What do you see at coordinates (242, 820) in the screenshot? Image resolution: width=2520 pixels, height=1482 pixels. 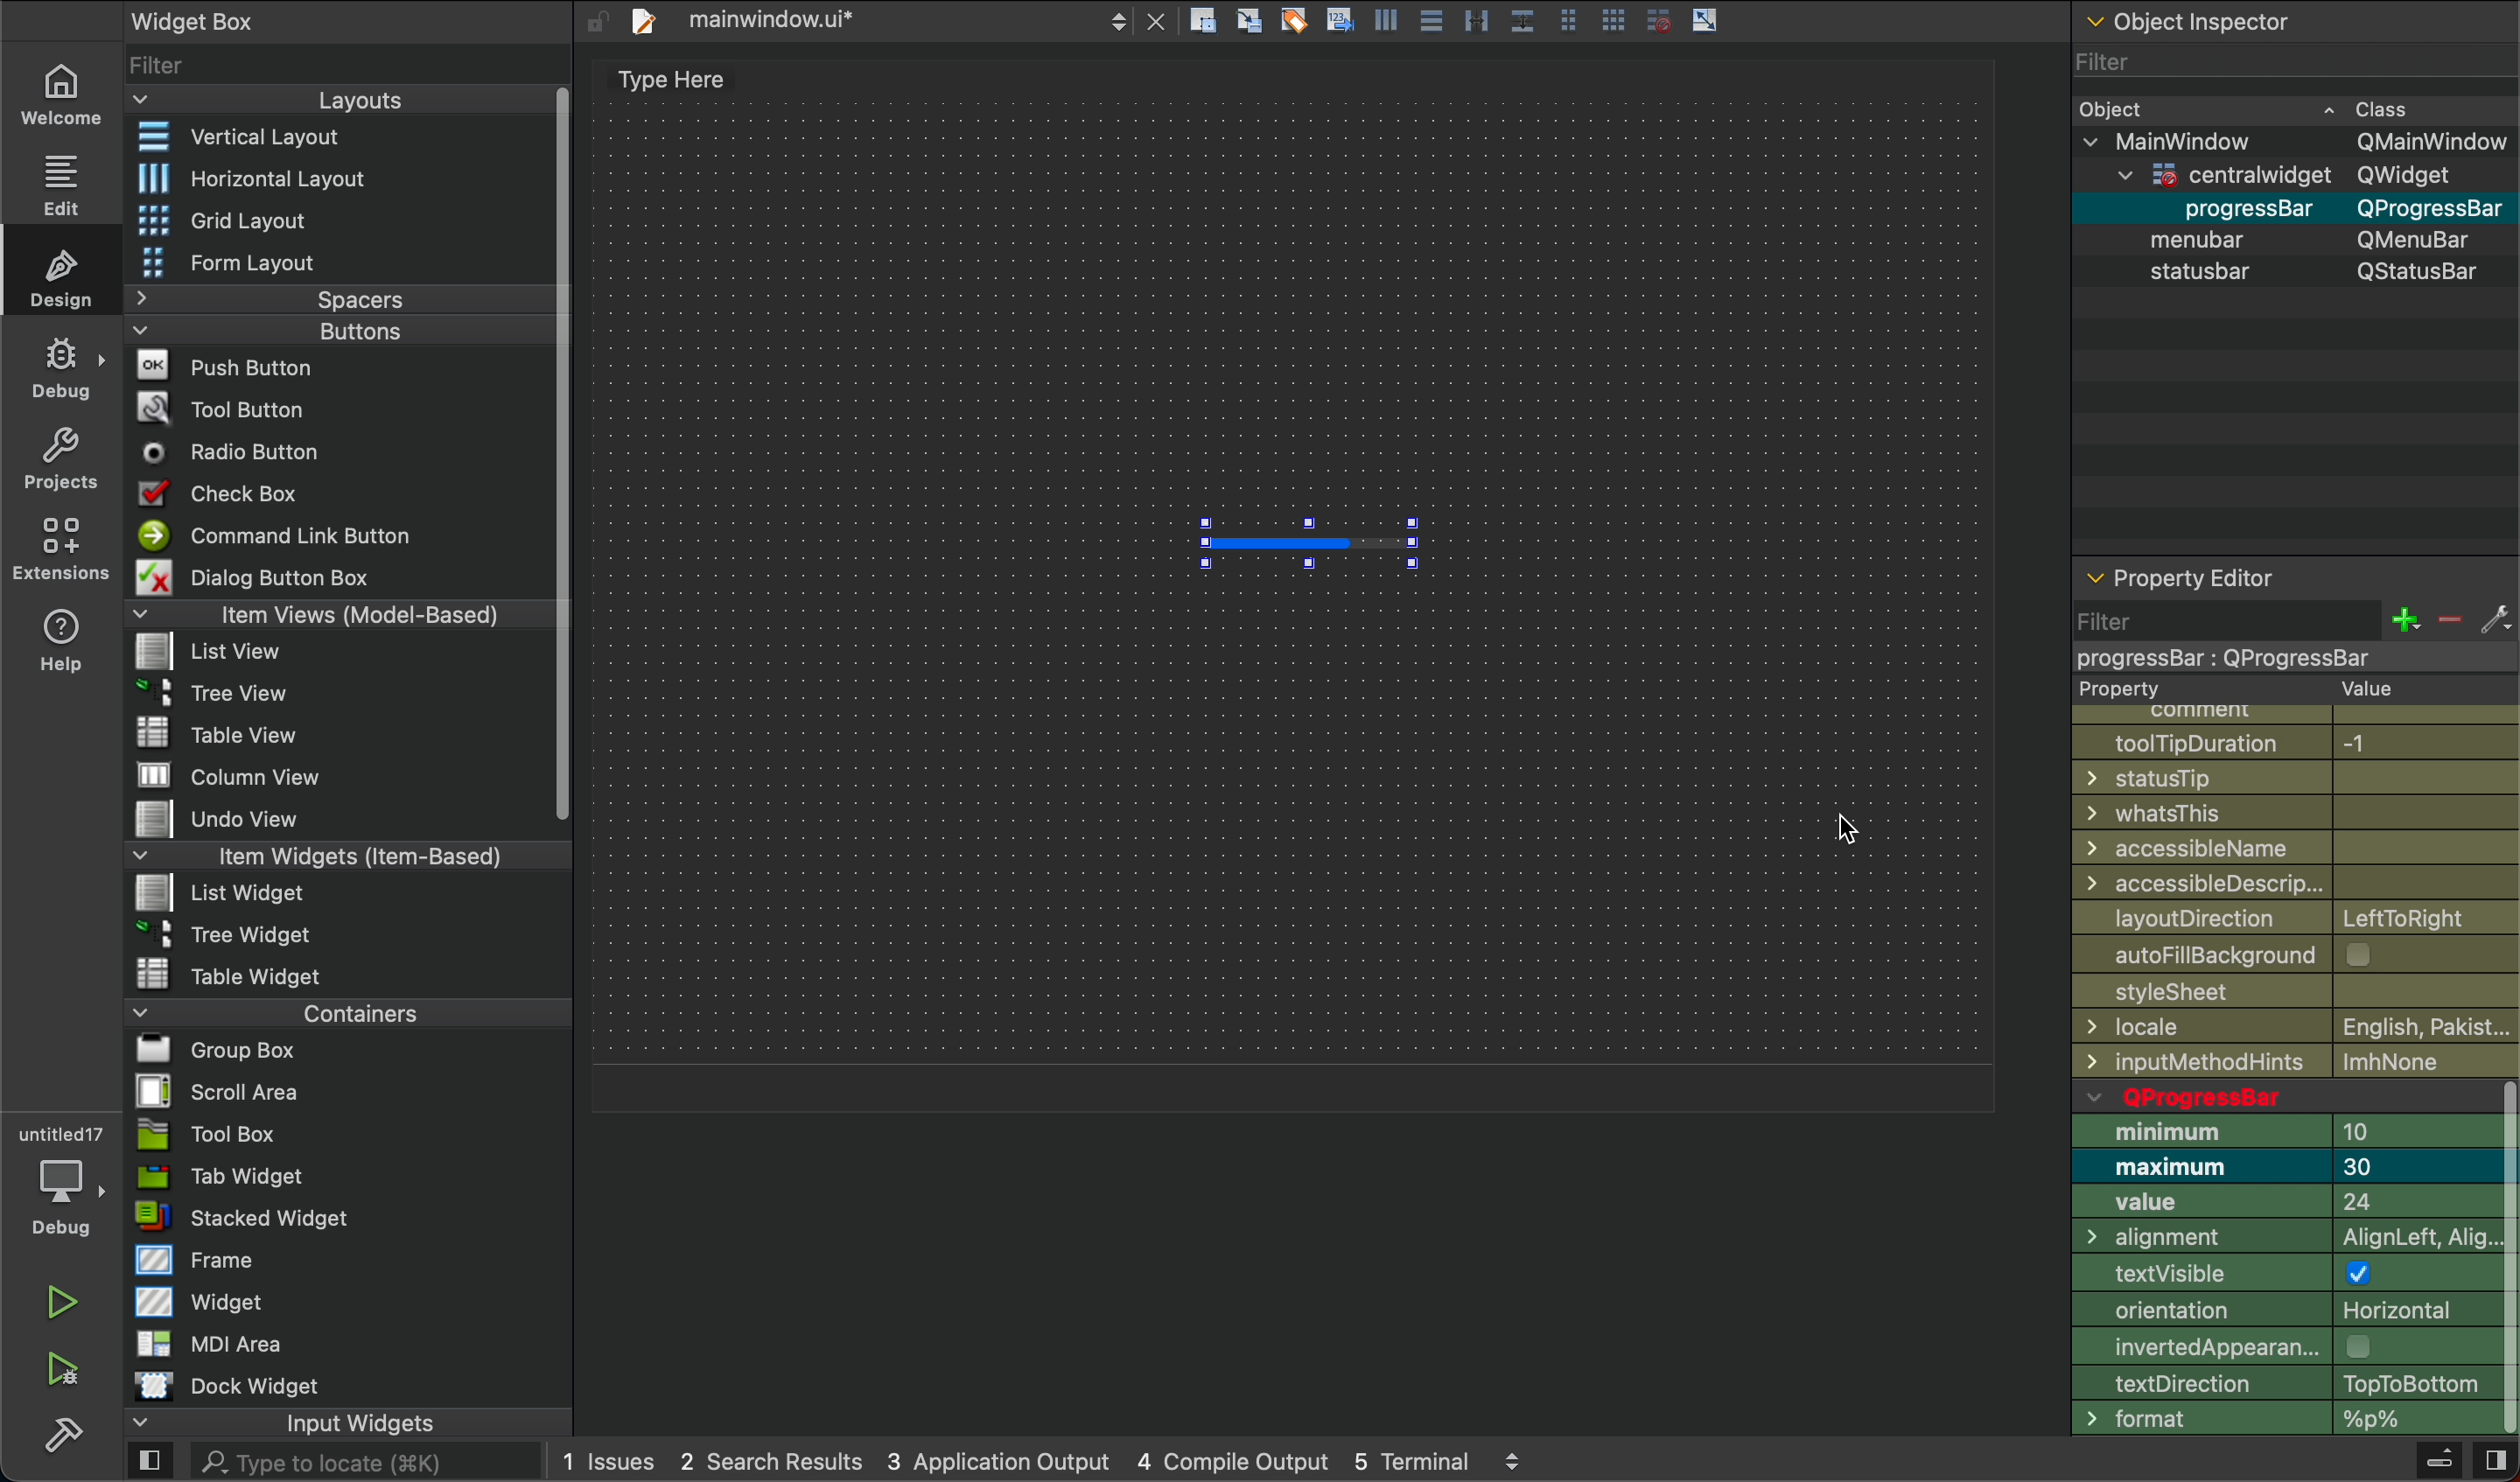 I see `File` at bounding box center [242, 820].